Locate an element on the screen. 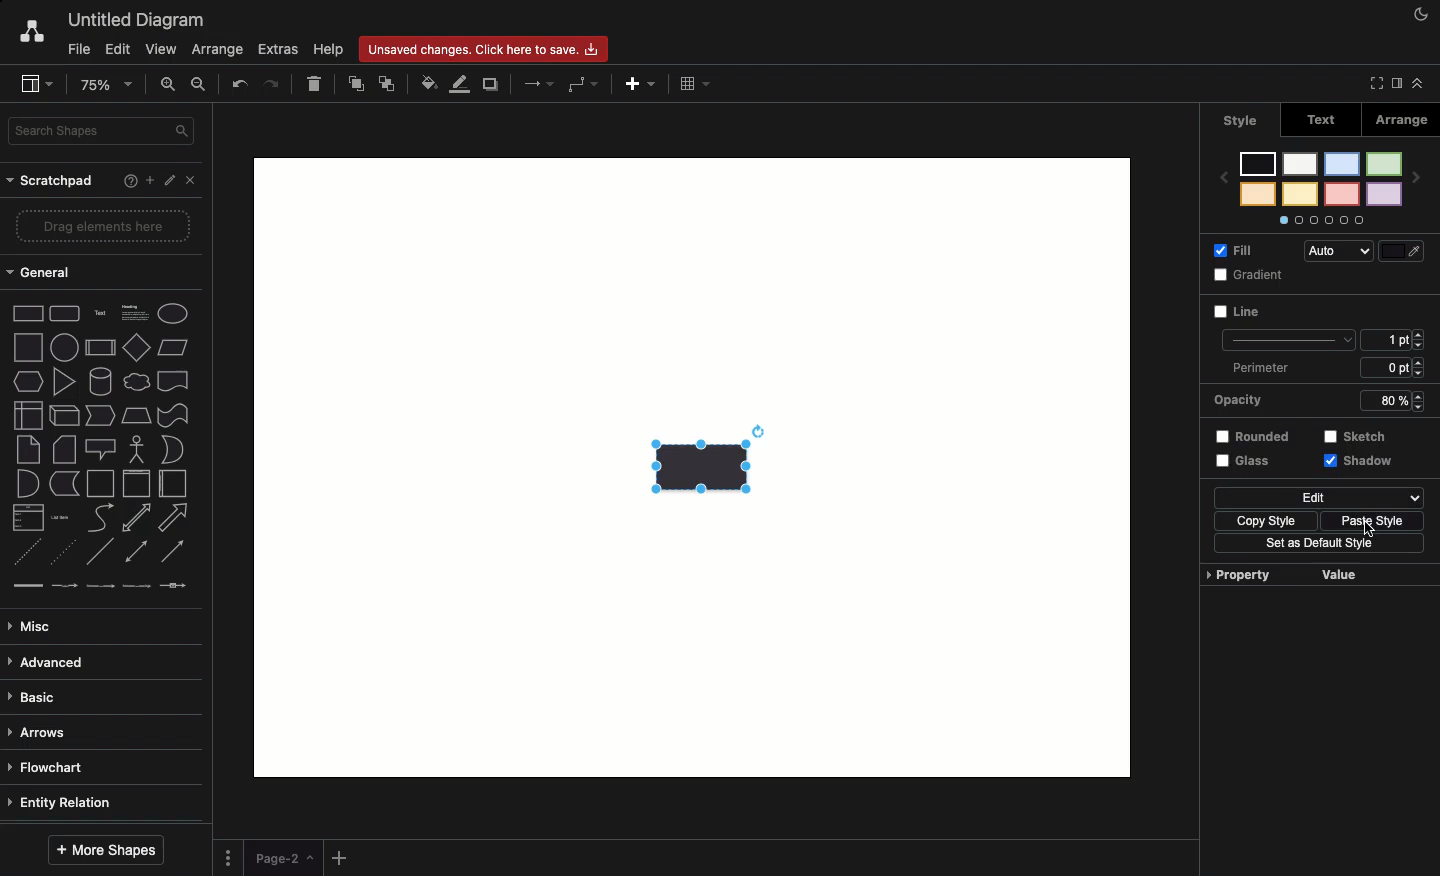  Click is located at coordinates (1371, 529).